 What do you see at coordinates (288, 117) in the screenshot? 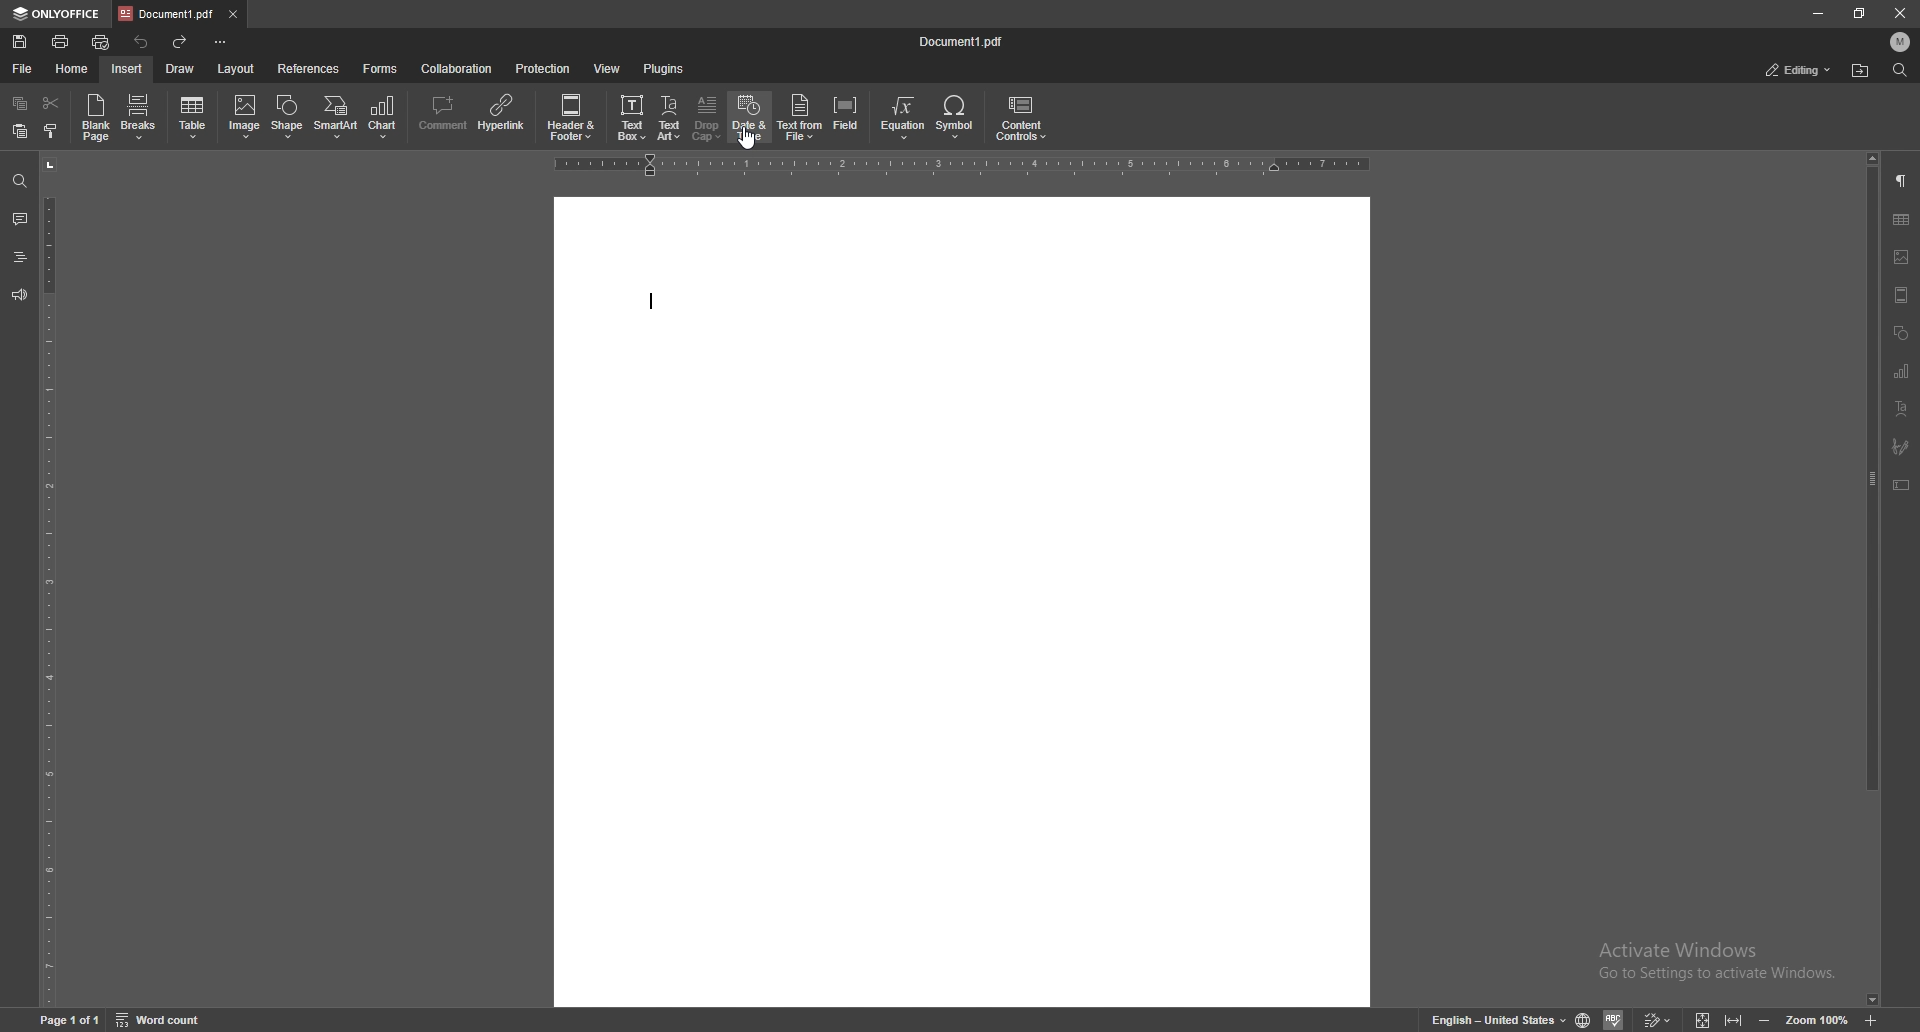
I see `shape` at bounding box center [288, 117].